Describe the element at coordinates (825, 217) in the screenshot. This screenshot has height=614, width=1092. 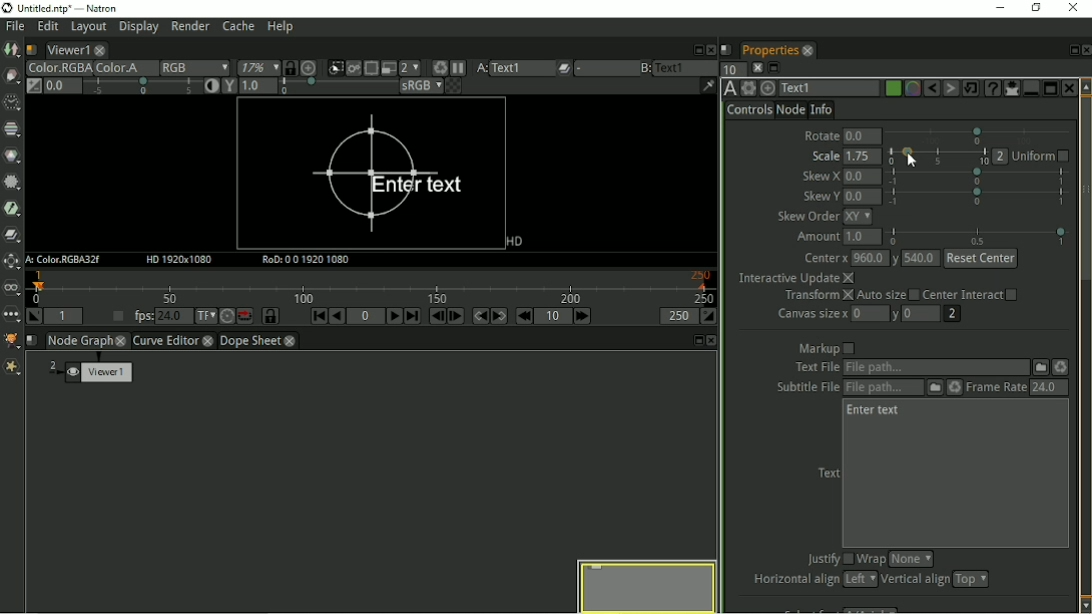
I see `Skew order` at that location.